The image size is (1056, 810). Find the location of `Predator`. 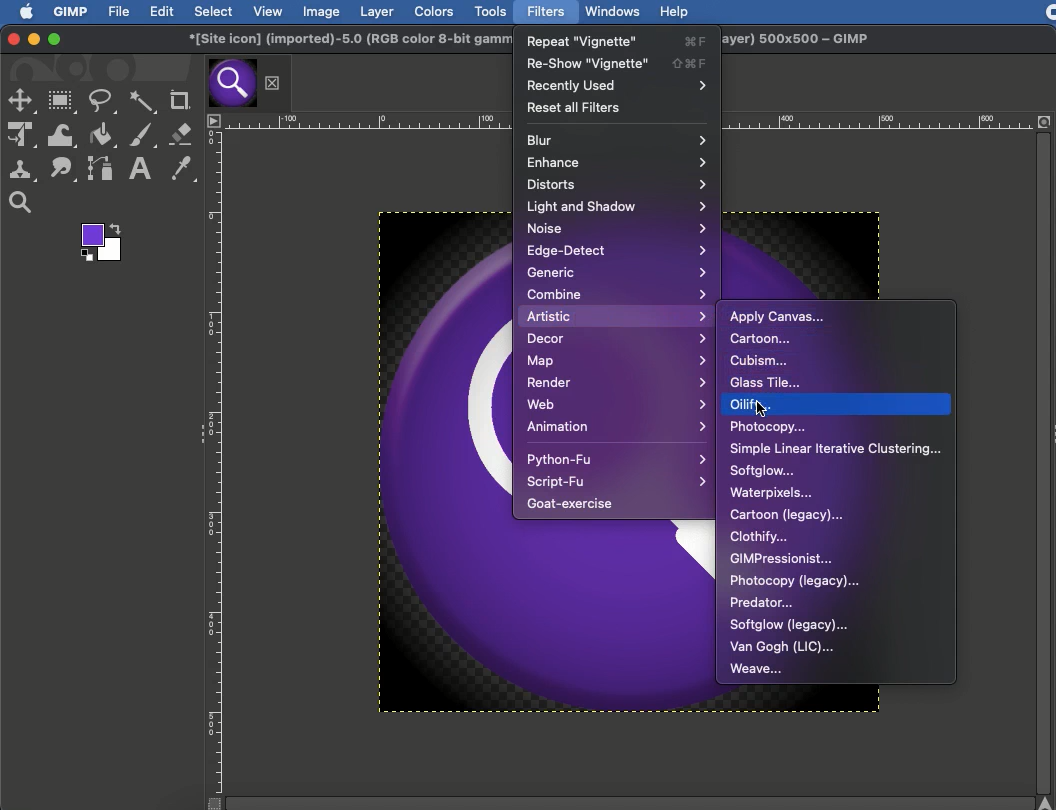

Predator is located at coordinates (761, 601).